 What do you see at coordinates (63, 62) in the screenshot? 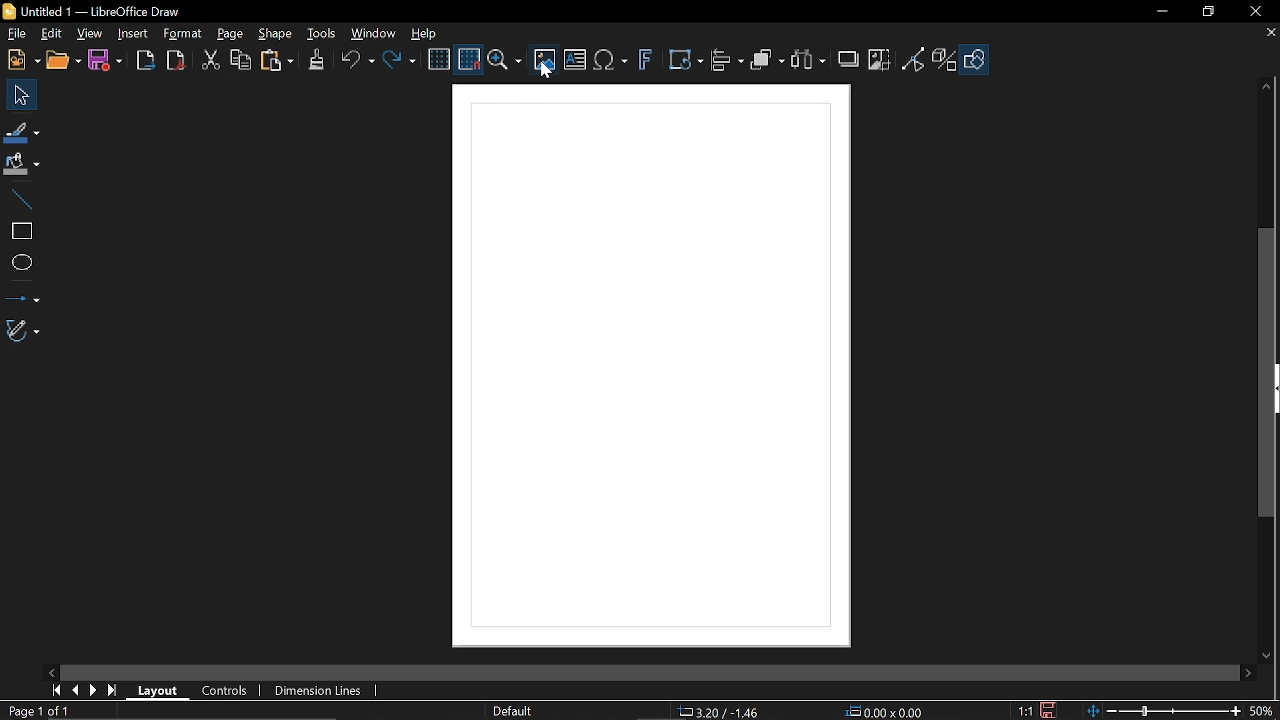
I see `Open` at bounding box center [63, 62].